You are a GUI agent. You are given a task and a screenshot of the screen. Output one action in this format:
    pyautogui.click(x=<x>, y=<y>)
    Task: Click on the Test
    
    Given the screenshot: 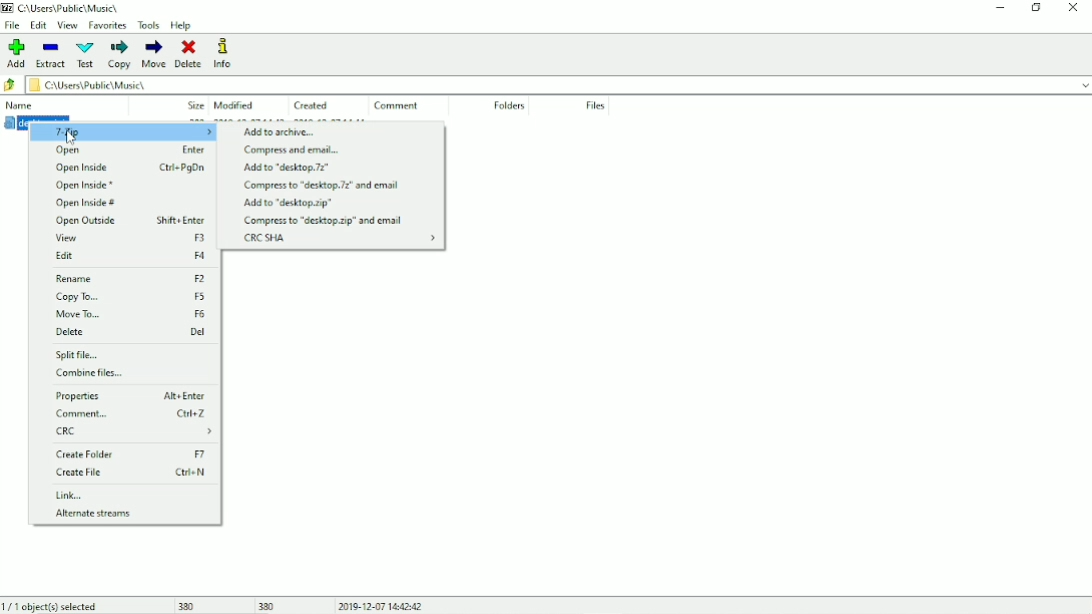 What is the action you would take?
    pyautogui.click(x=86, y=55)
    